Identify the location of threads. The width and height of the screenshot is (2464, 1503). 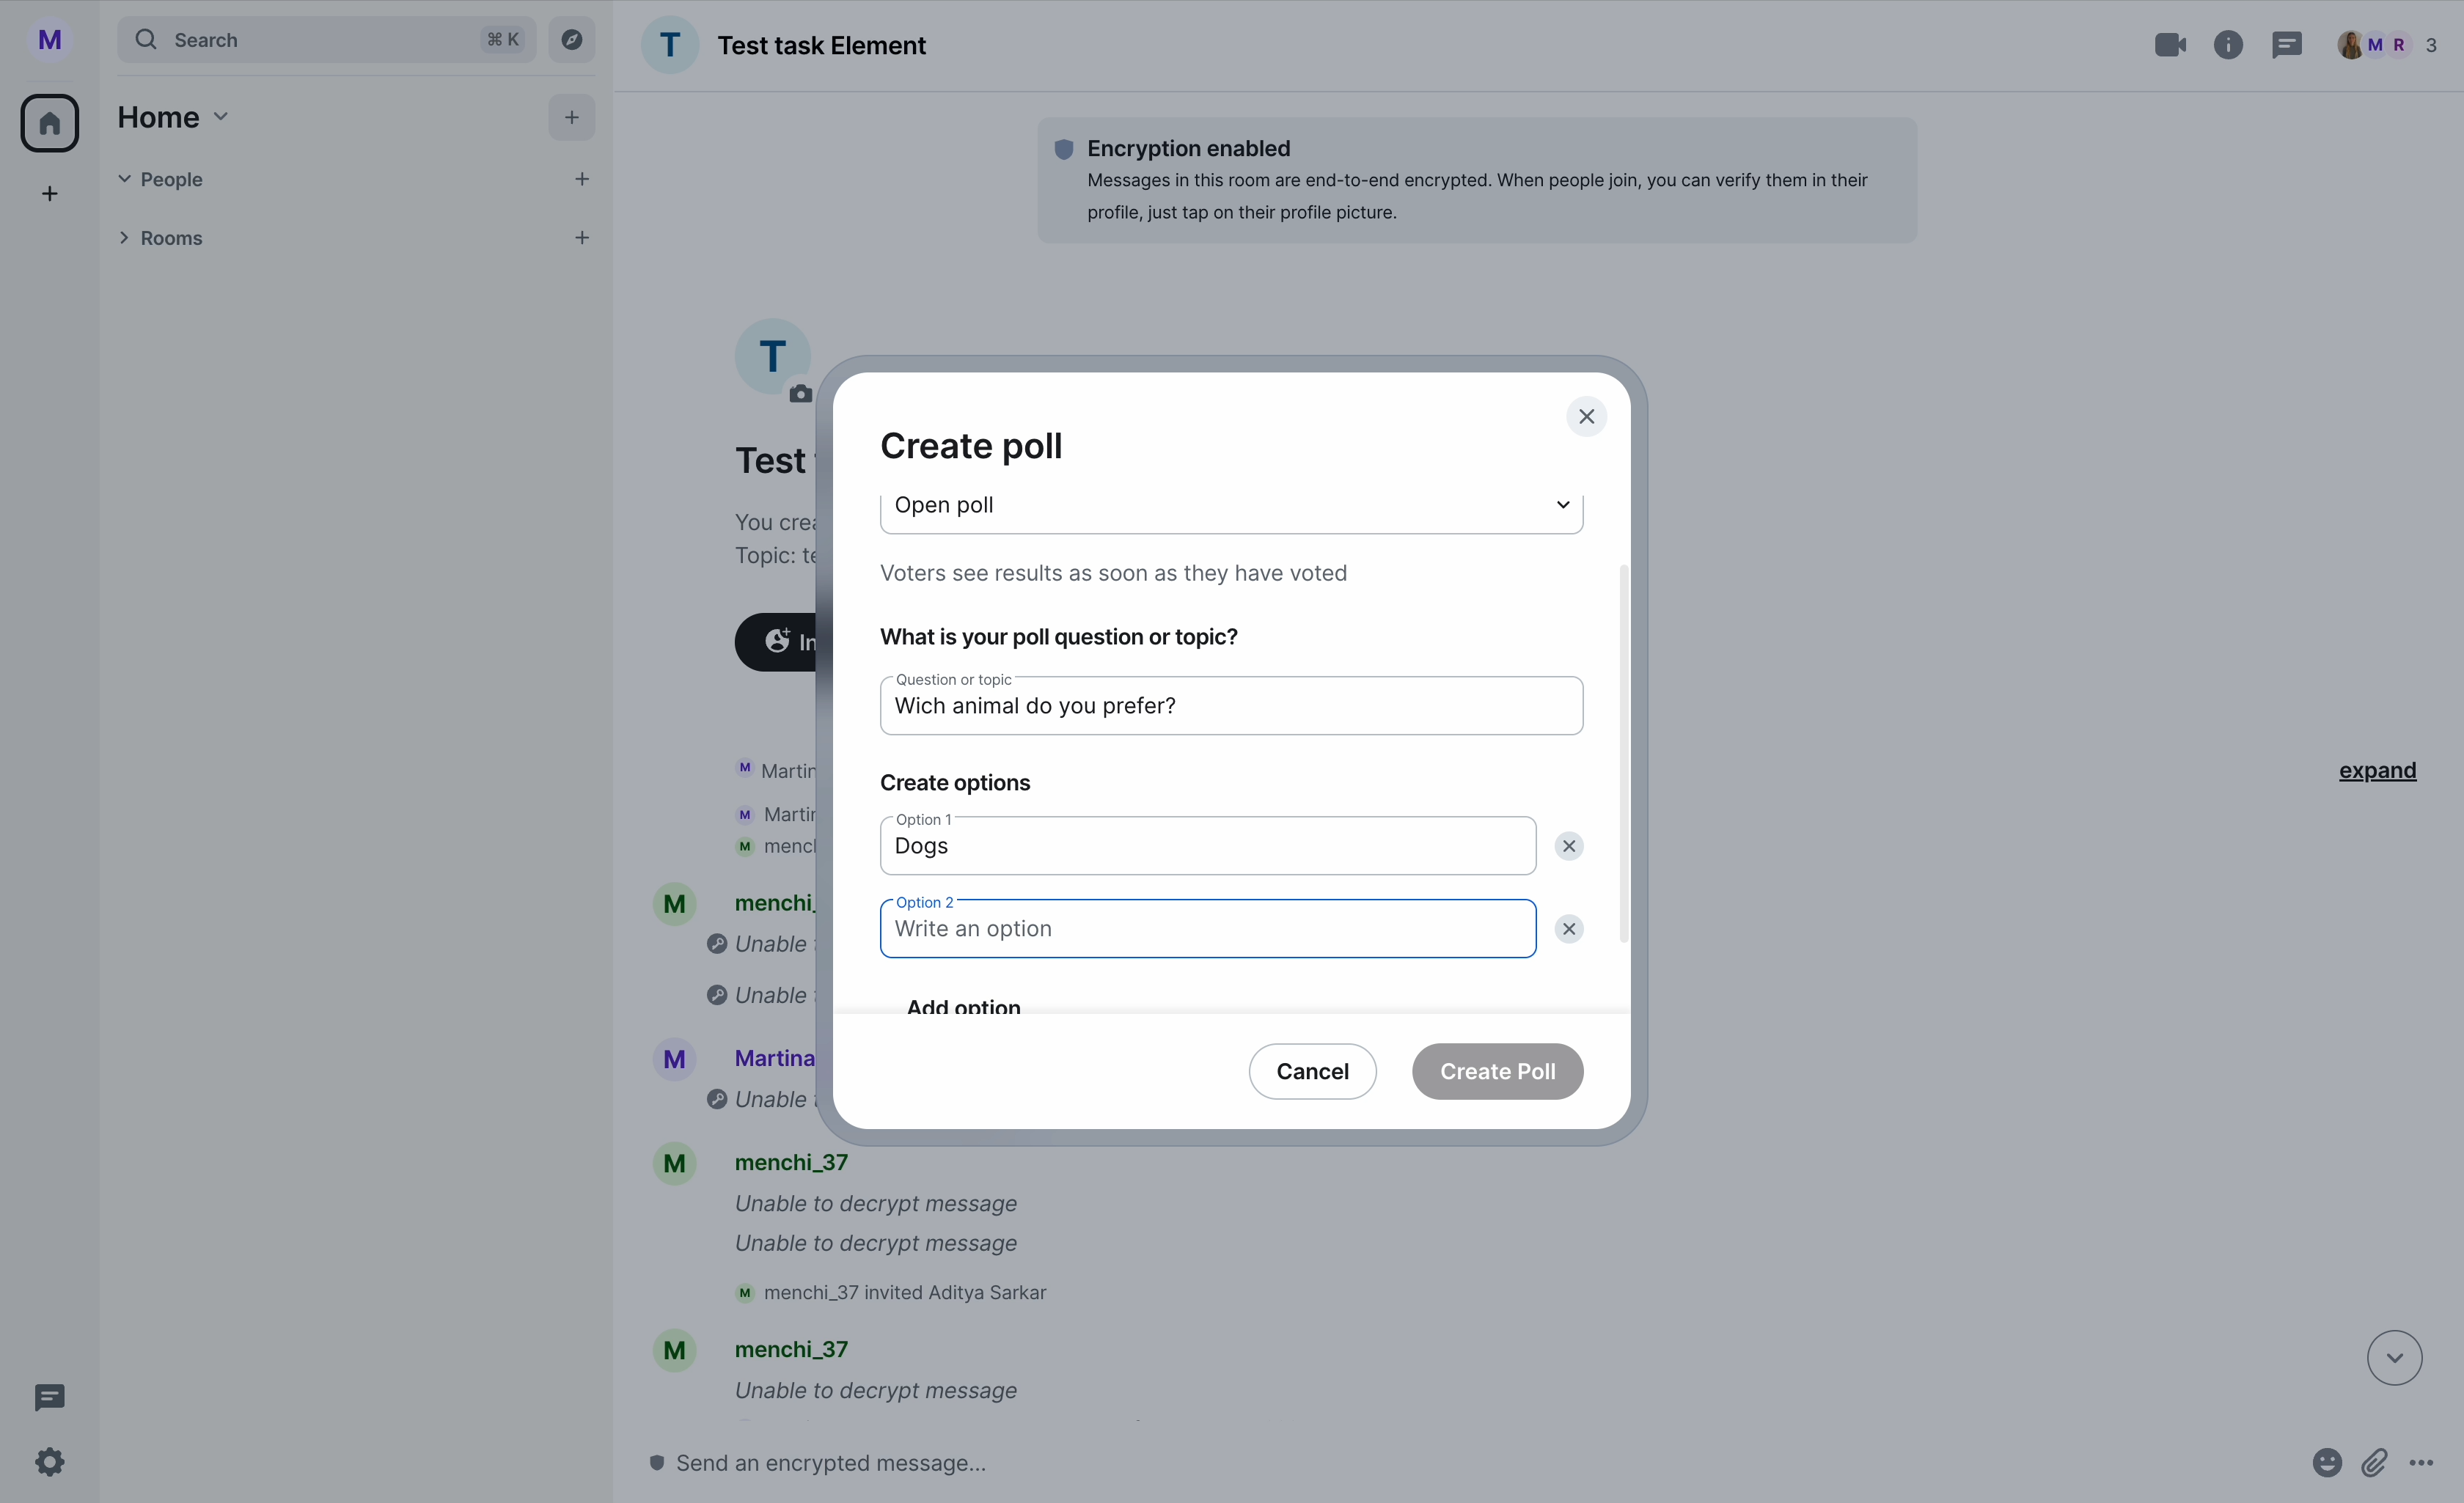
(44, 1398).